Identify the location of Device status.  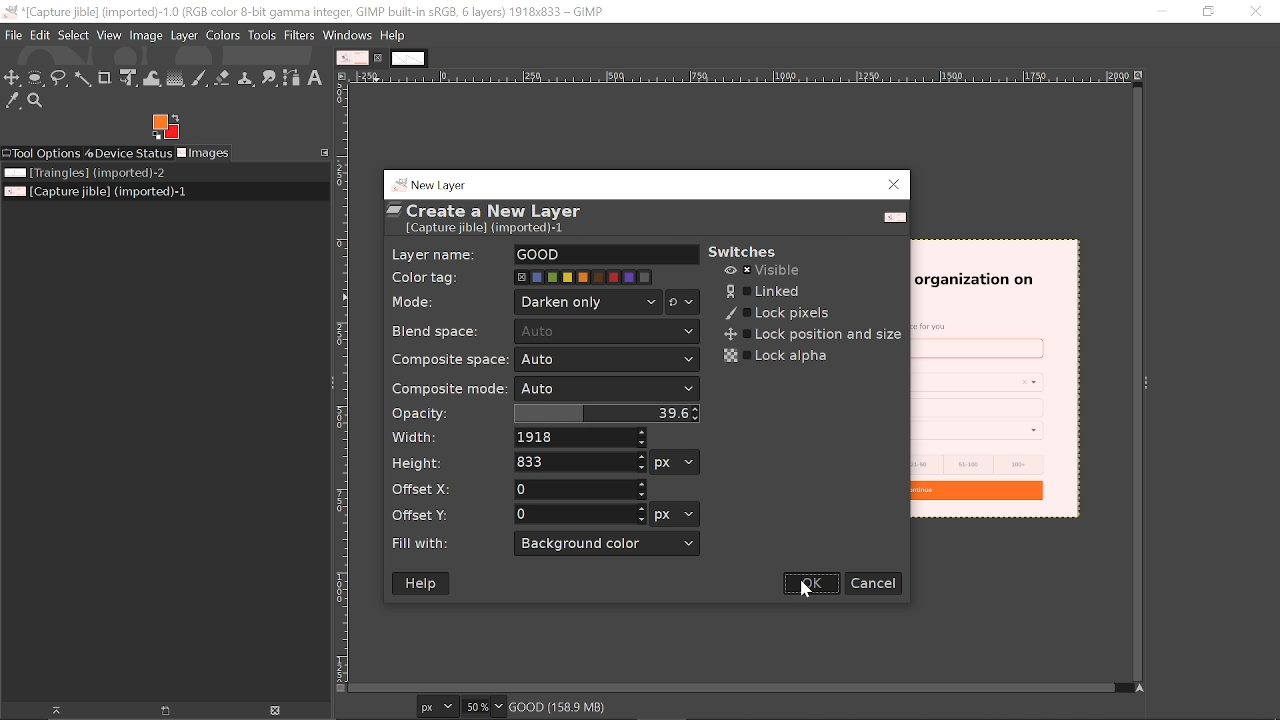
(127, 154).